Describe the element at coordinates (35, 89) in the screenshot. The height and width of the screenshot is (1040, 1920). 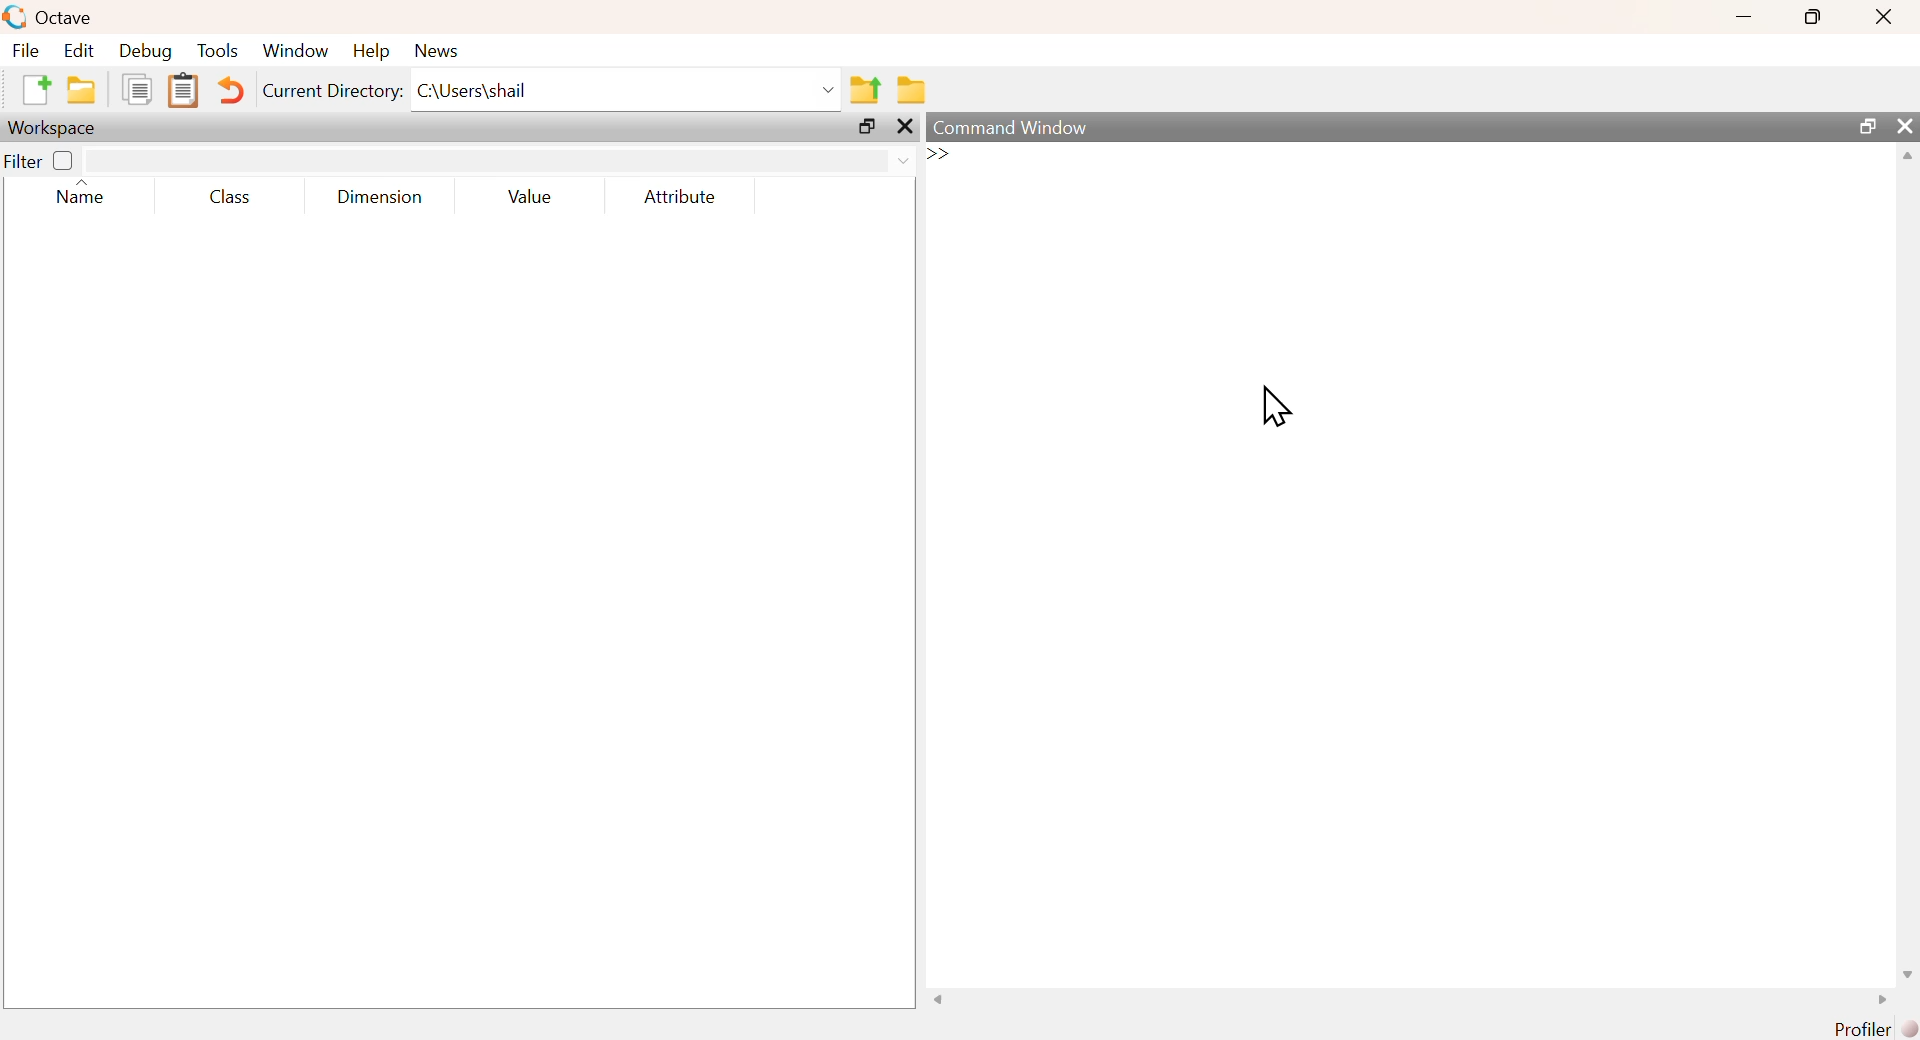
I see `New File` at that location.